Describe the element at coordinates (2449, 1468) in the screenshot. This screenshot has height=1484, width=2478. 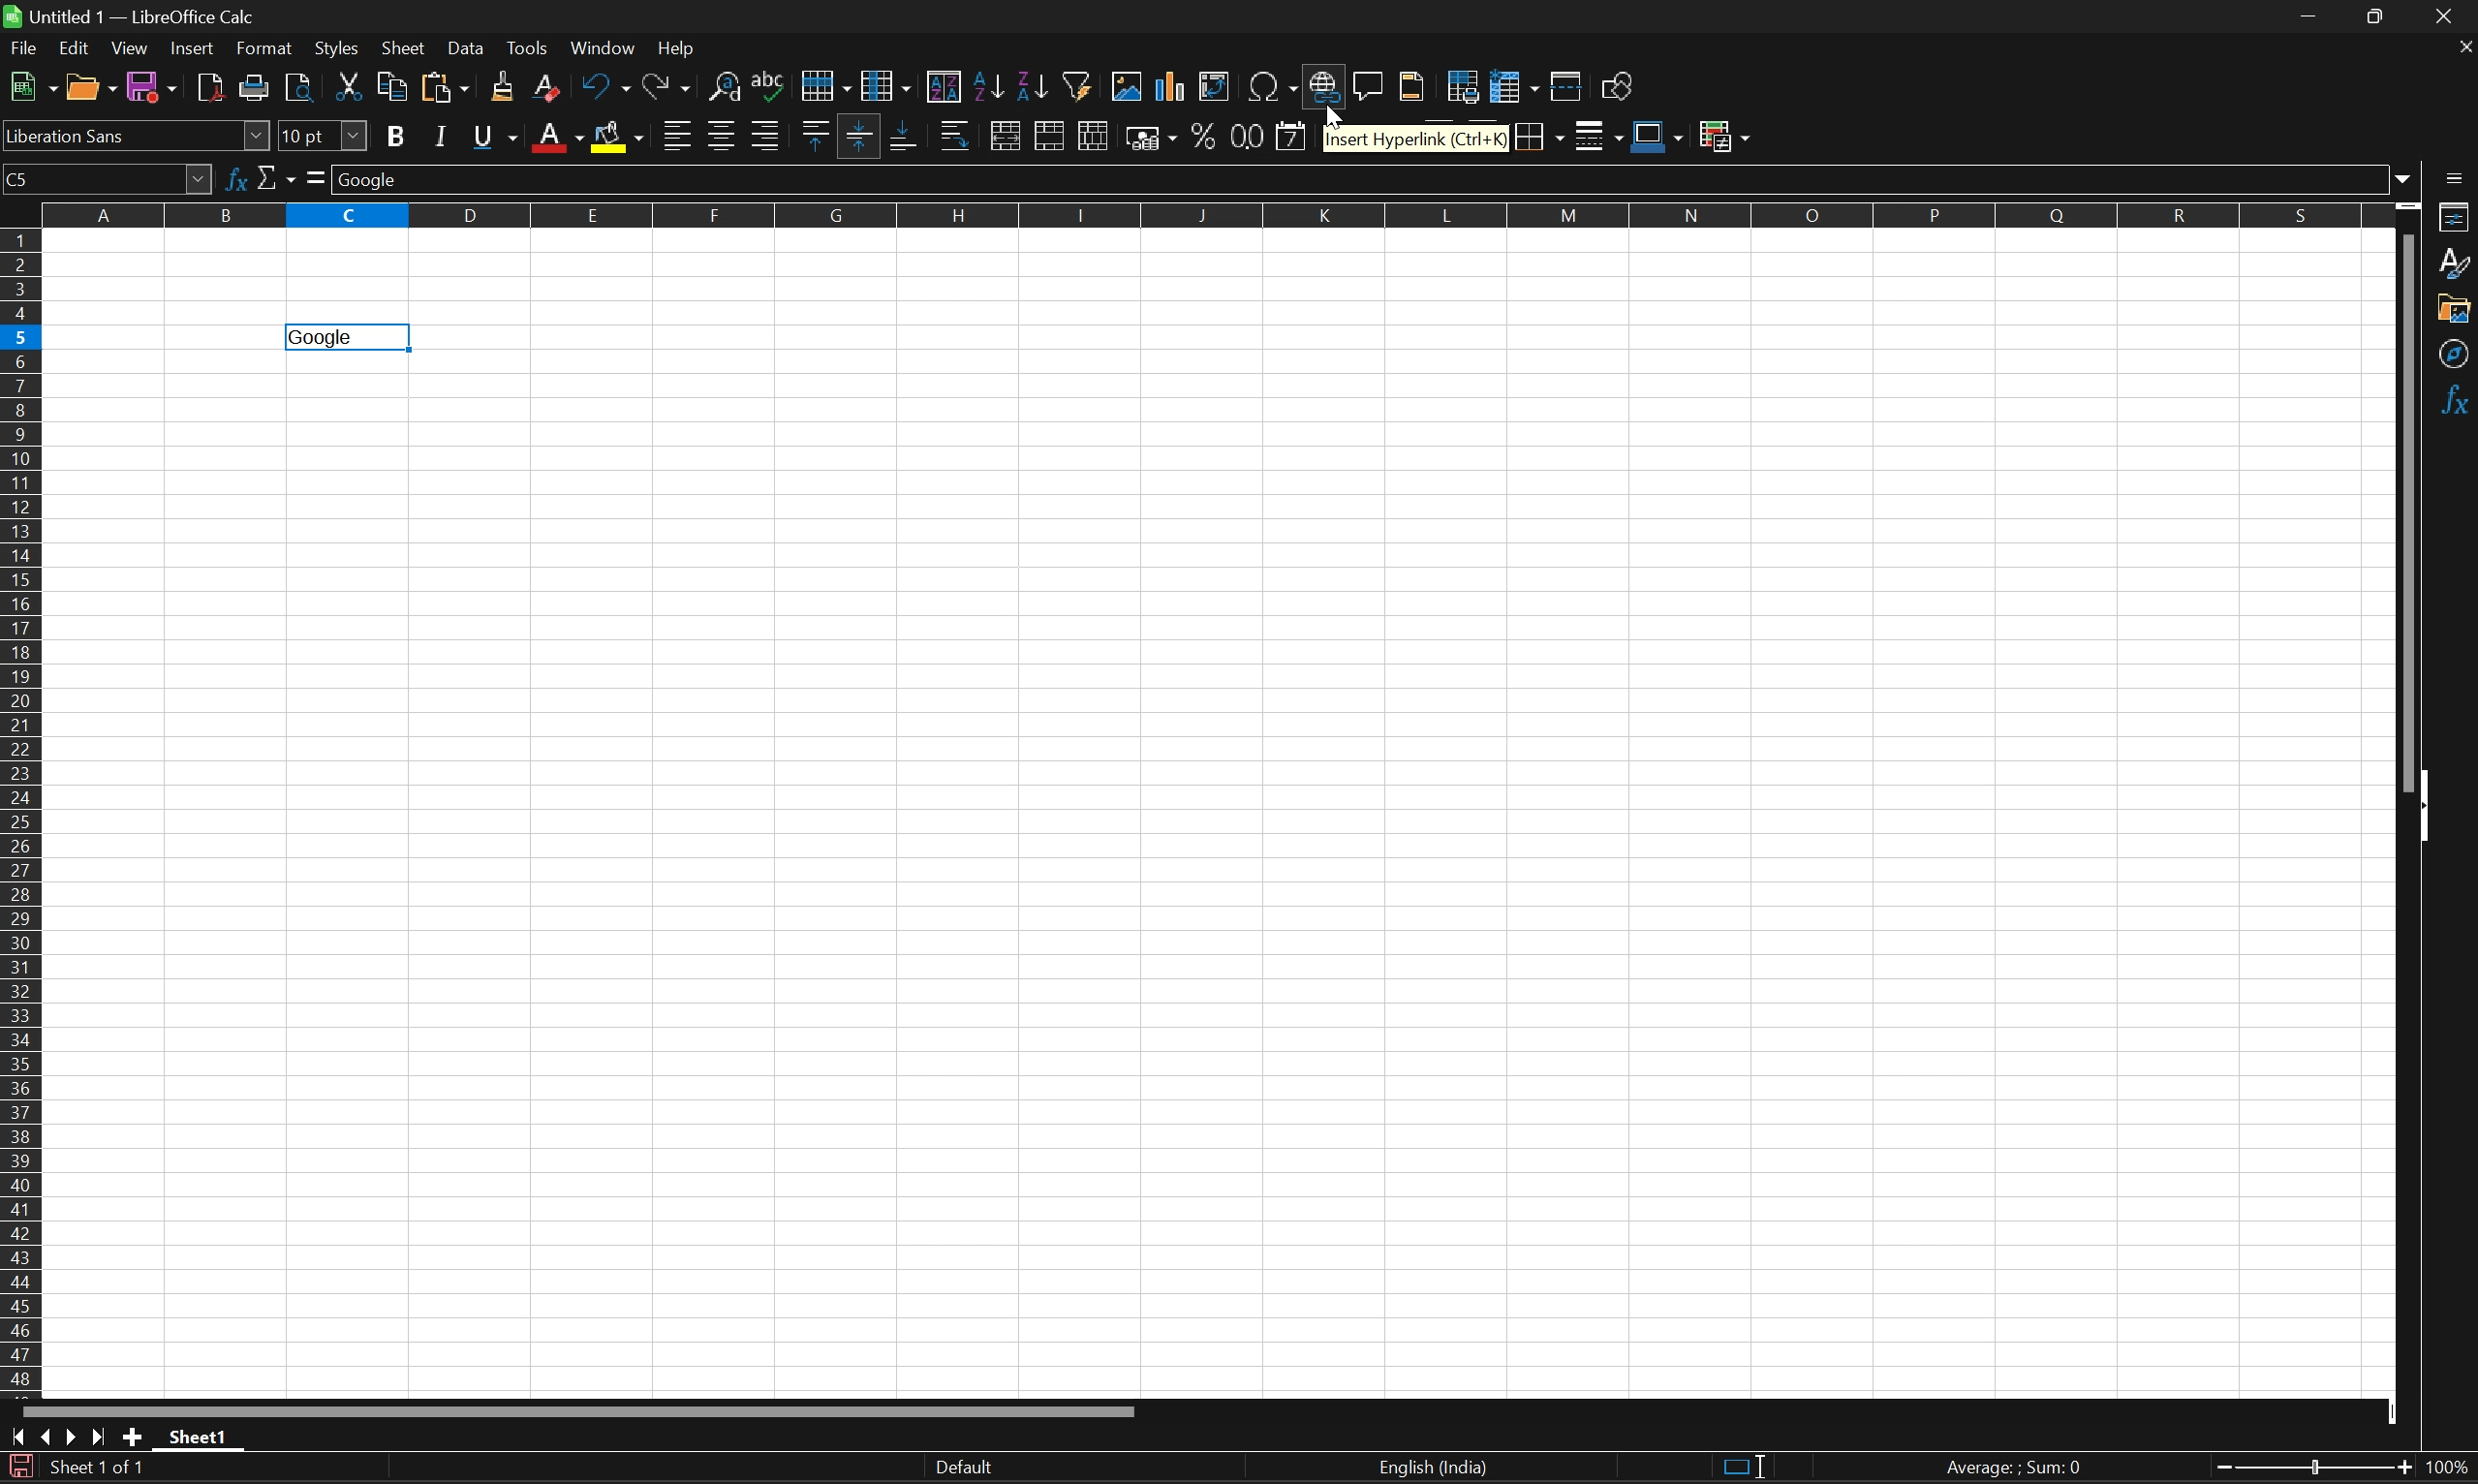
I see `100%` at that location.